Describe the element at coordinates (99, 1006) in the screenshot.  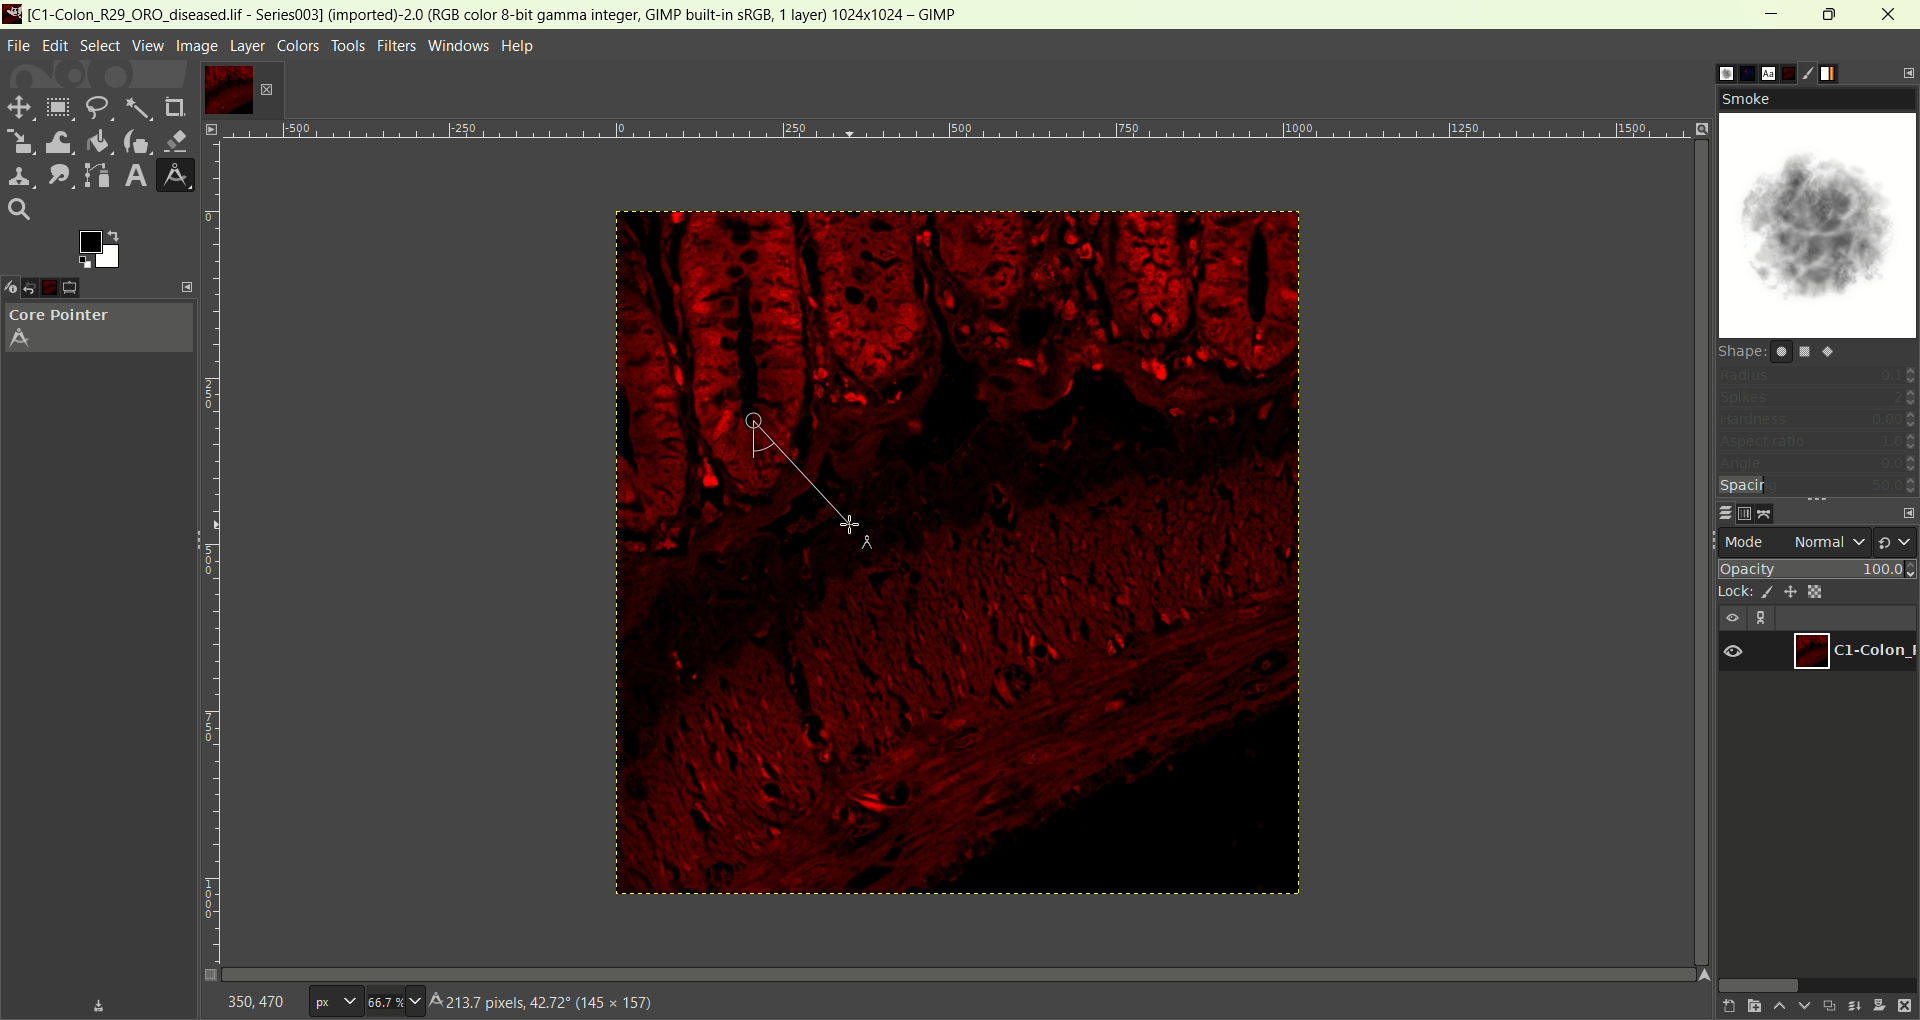
I see `save` at that location.